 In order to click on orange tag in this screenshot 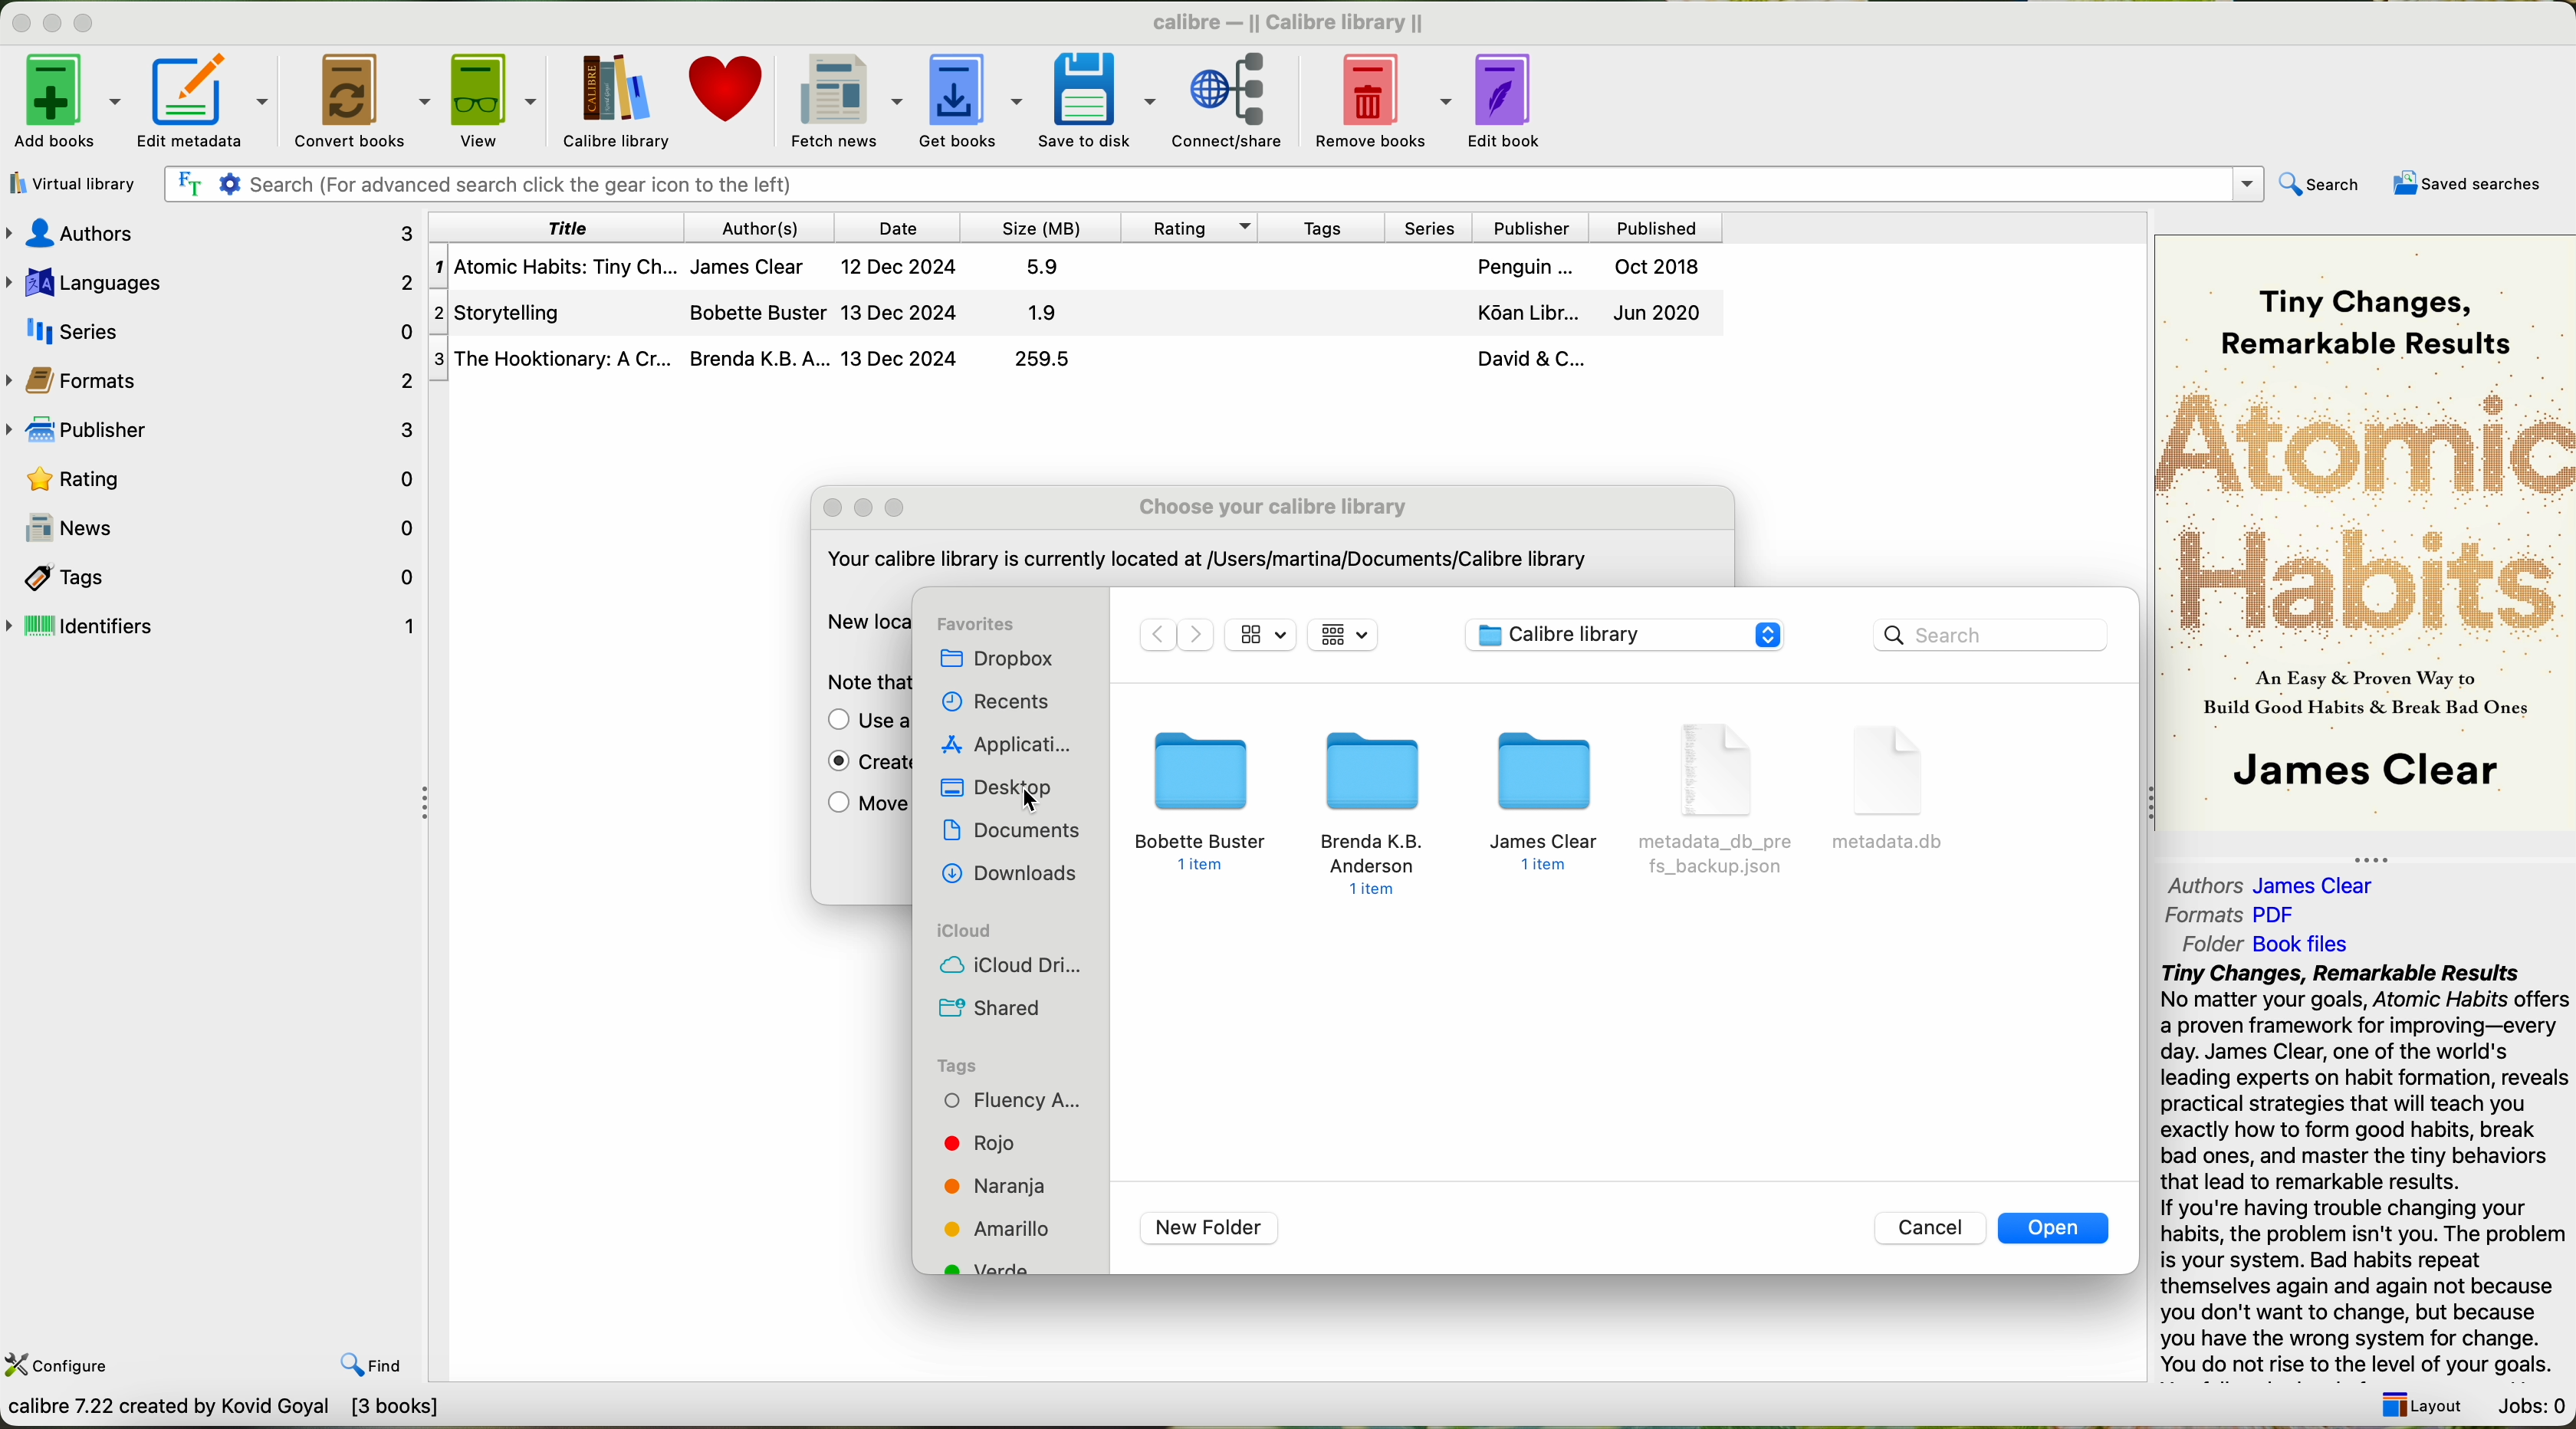, I will do `click(996, 1187)`.